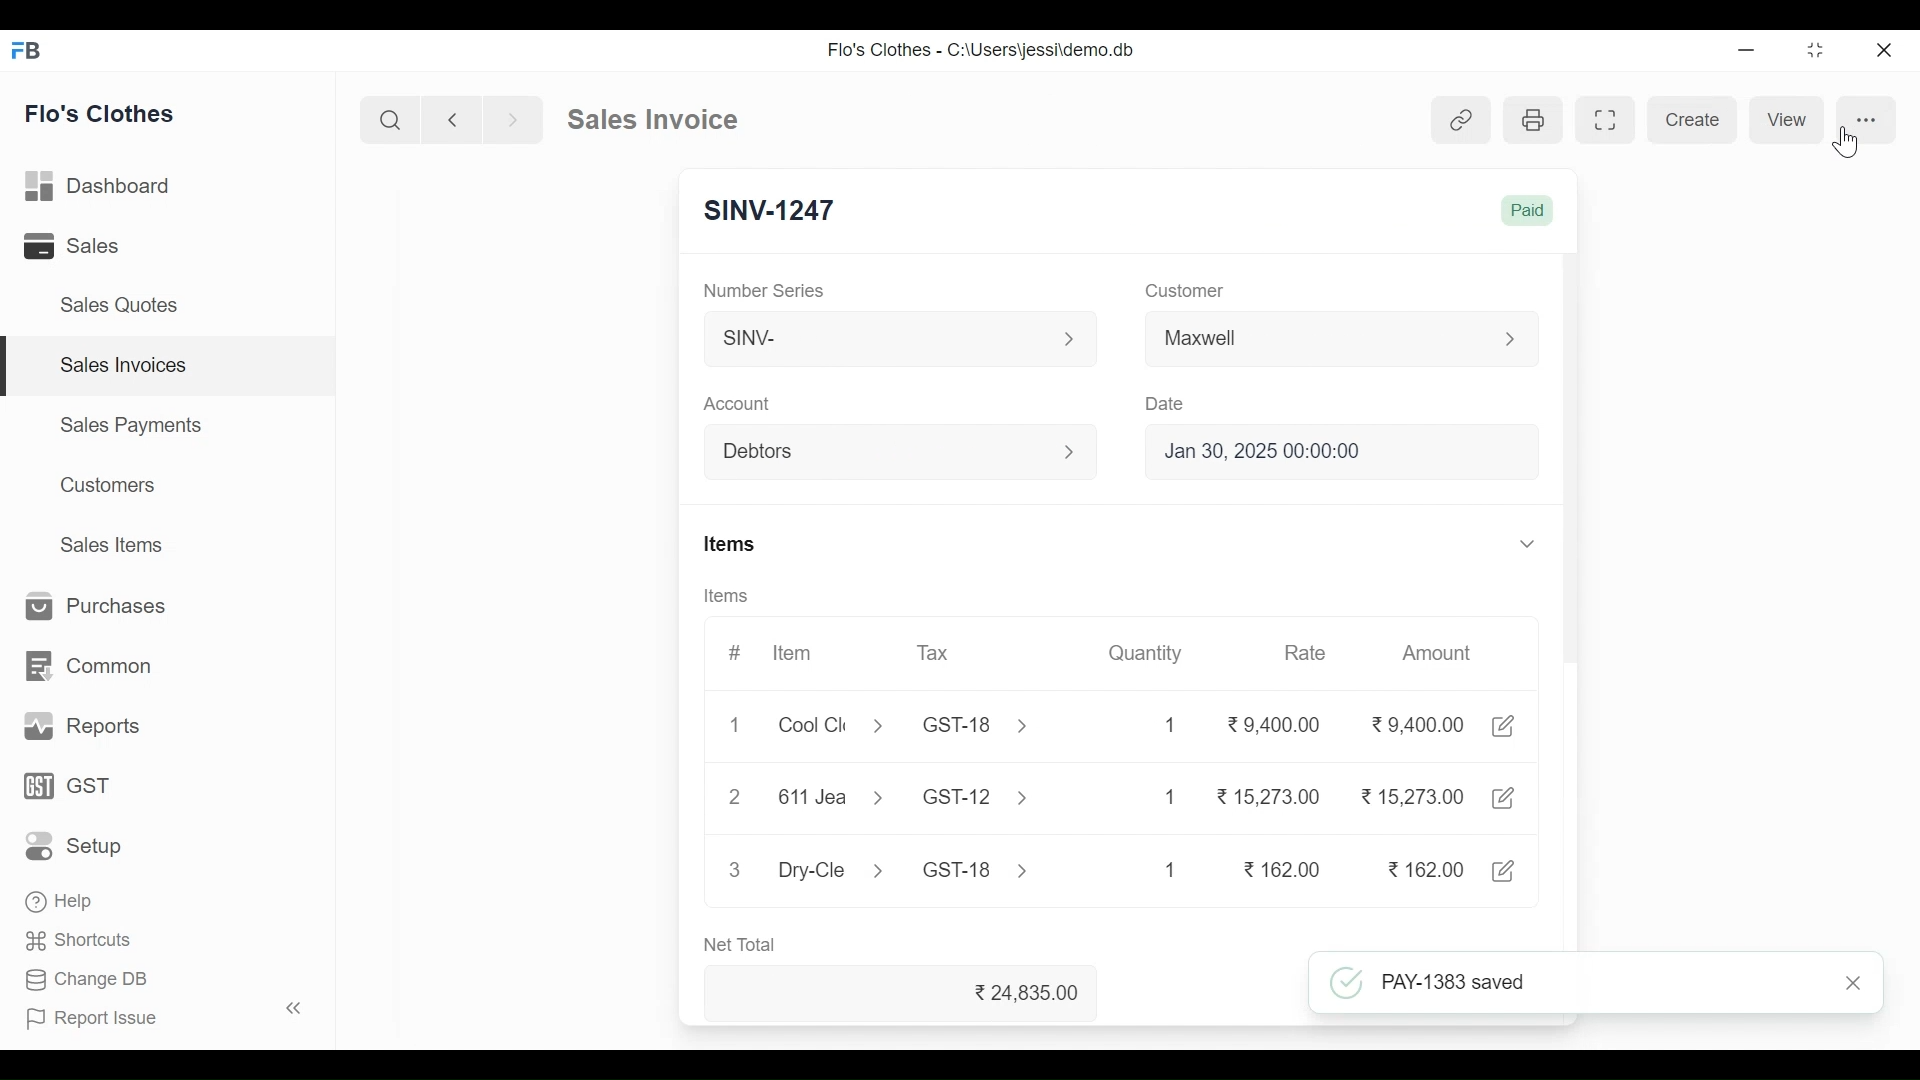  Describe the element at coordinates (33, 51) in the screenshot. I see `Frappe Book Desktop Icon` at that location.